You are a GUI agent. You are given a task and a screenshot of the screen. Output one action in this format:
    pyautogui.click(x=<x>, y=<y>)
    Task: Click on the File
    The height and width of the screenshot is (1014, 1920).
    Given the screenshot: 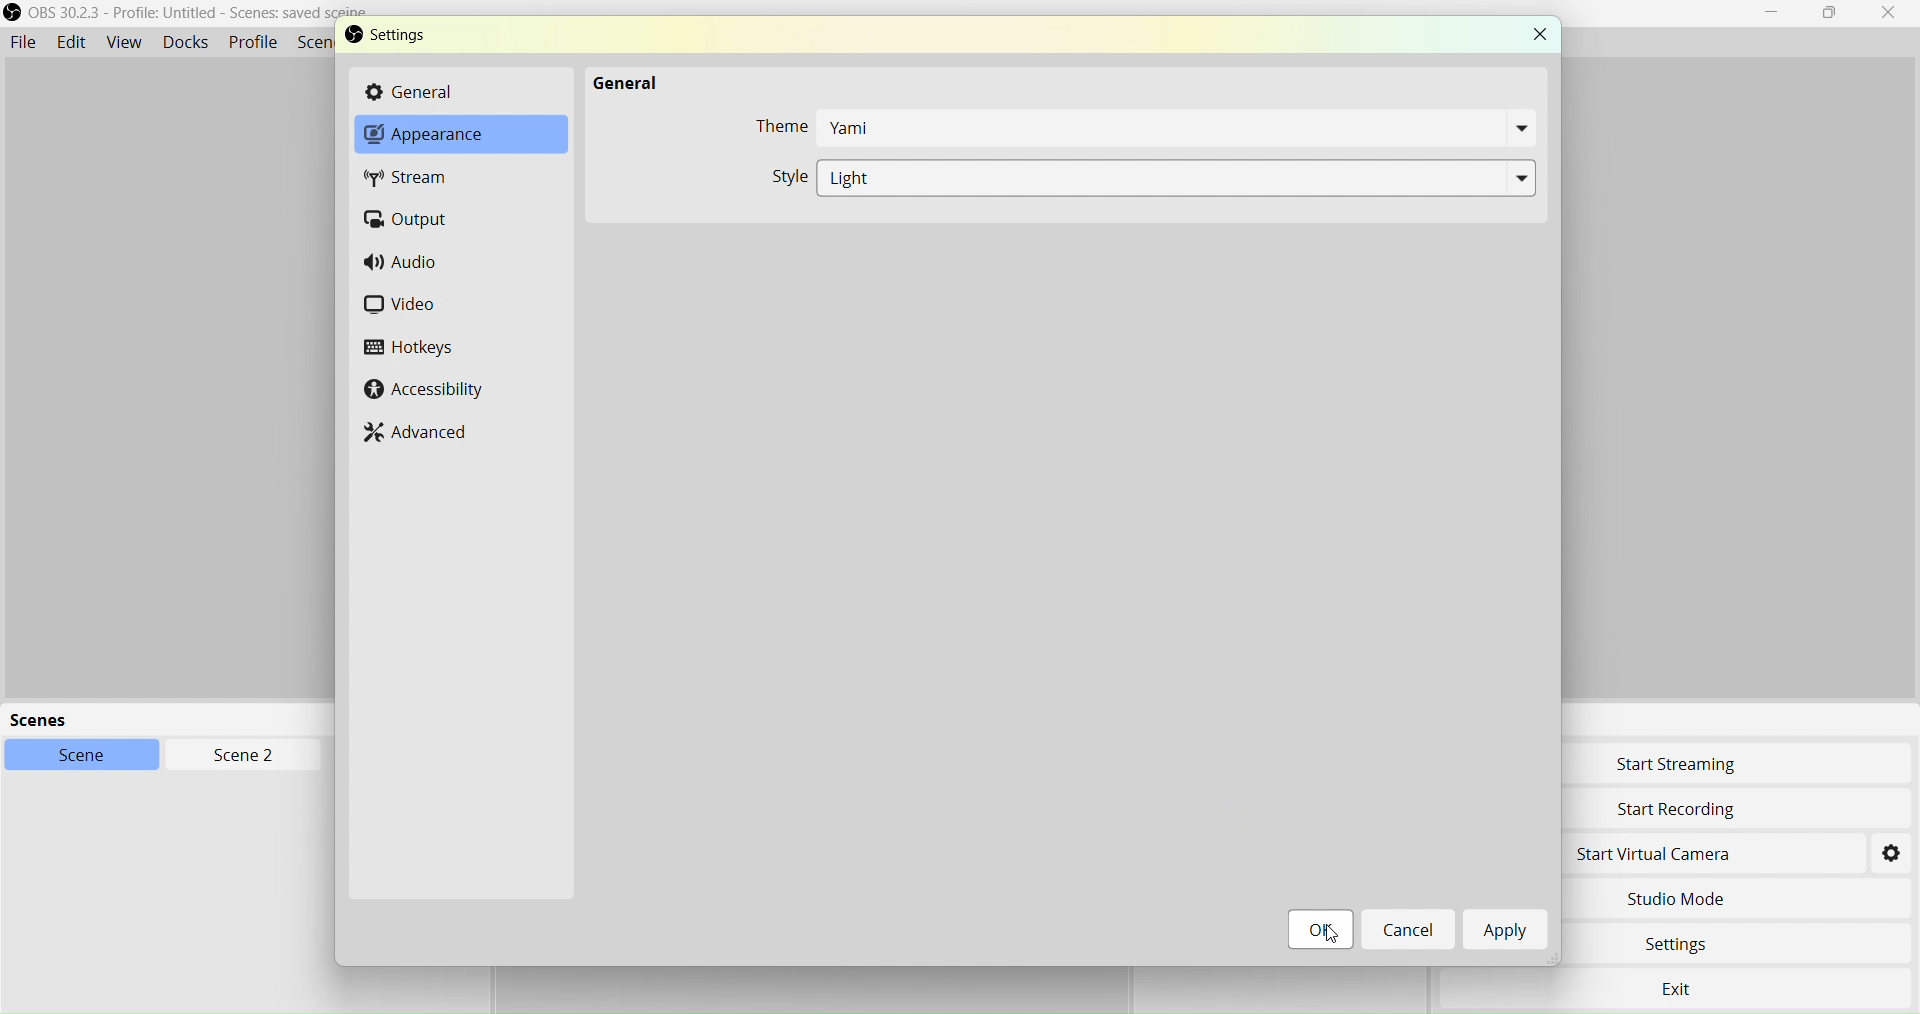 What is the action you would take?
    pyautogui.click(x=24, y=39)
    